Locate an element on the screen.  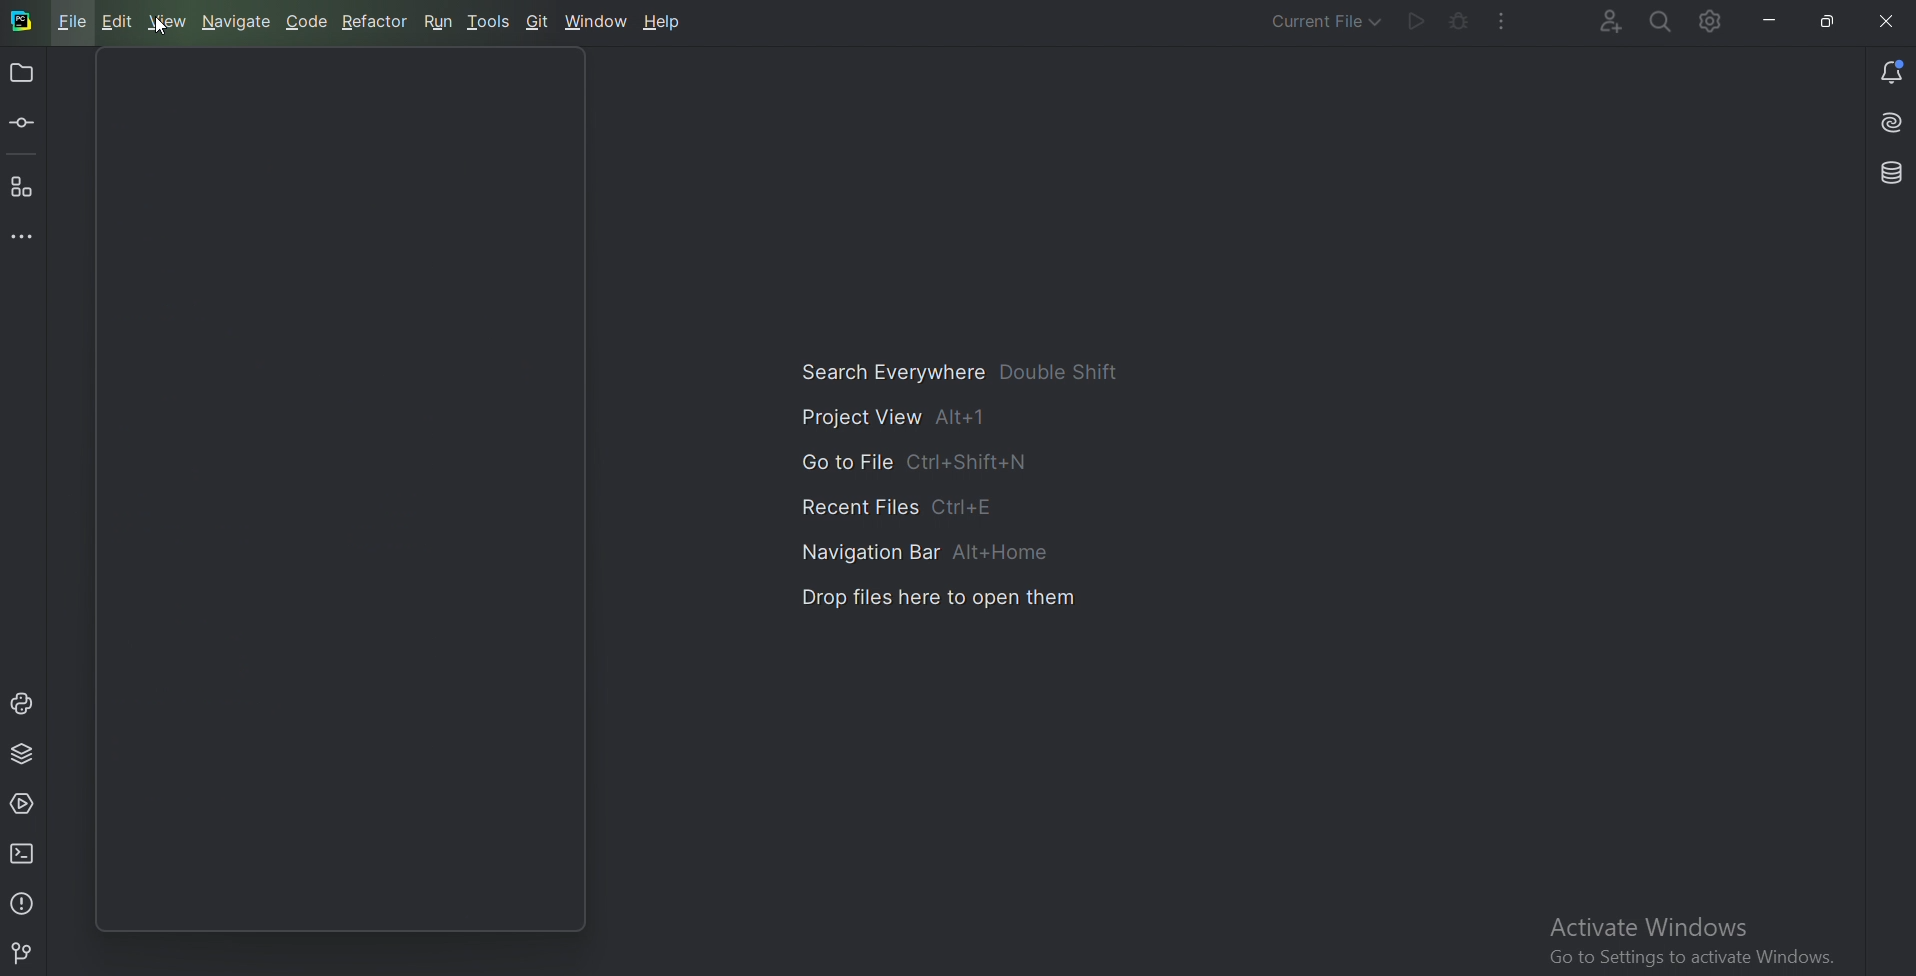
Settings is located at coordinates (1714, 24).